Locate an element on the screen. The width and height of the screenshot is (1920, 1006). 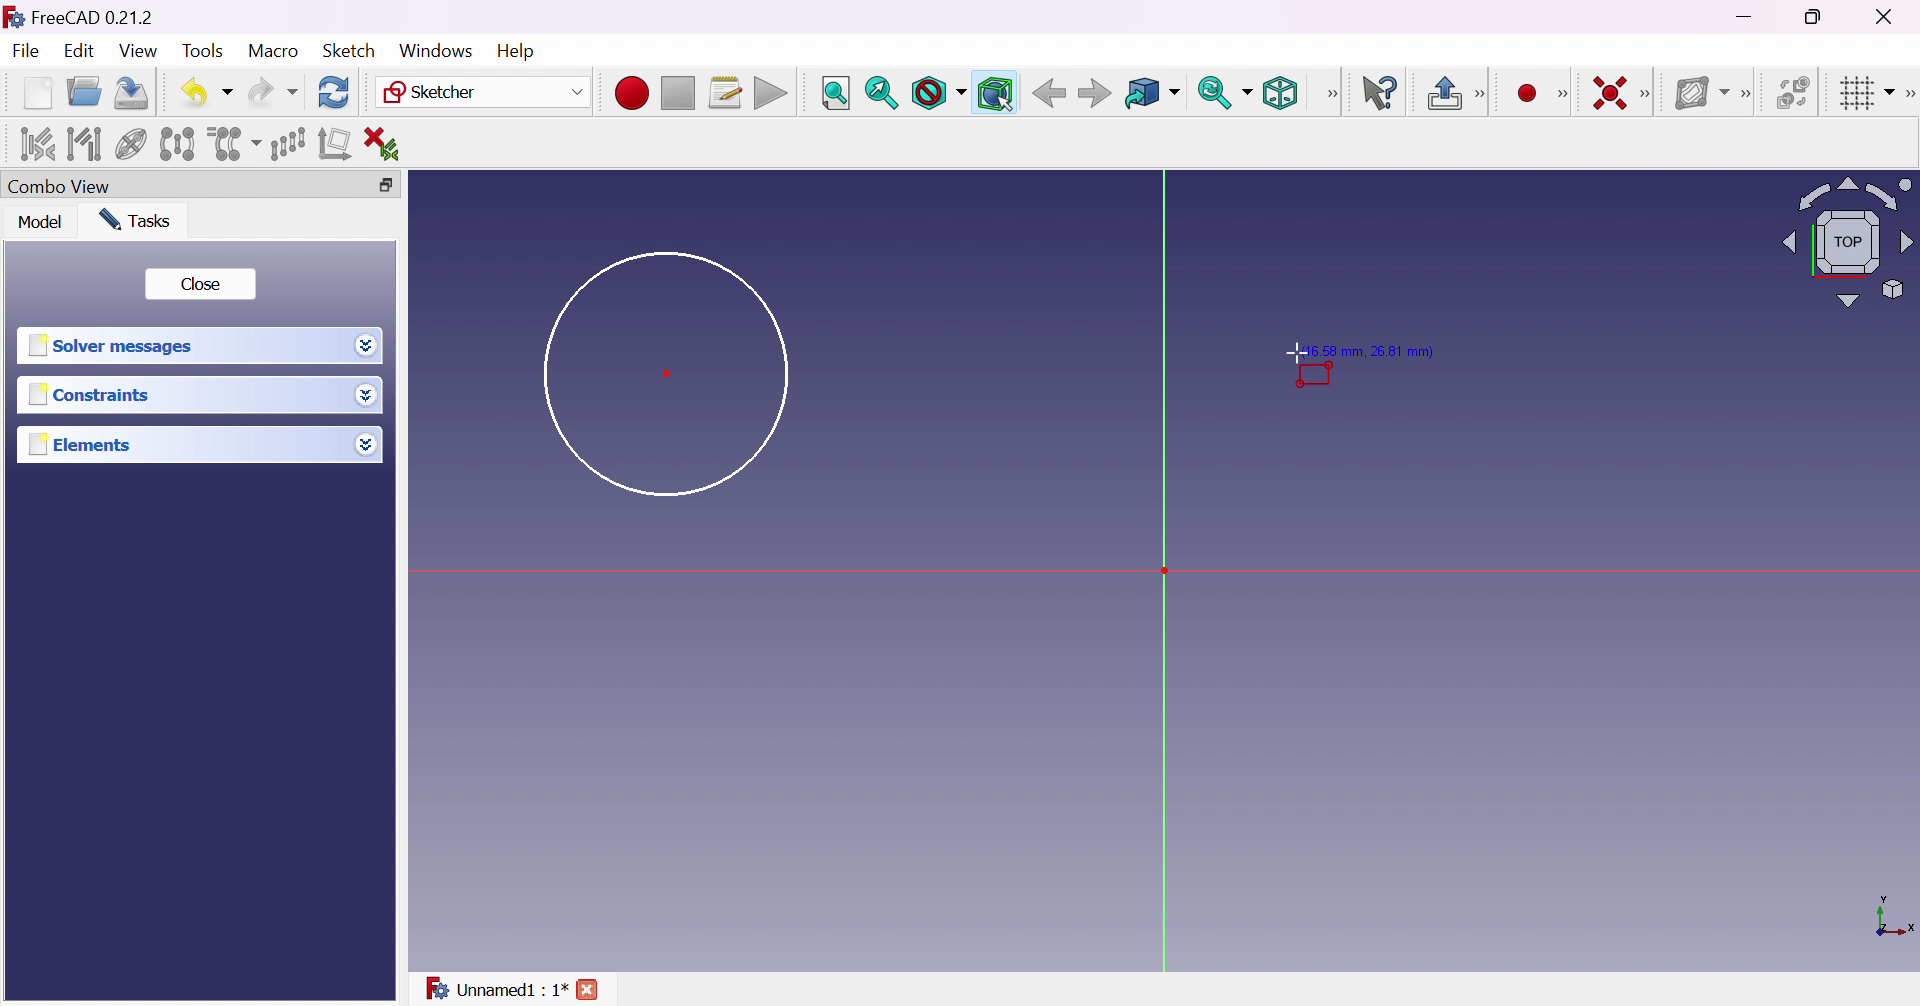
Help is located at coordinates (518, 51).